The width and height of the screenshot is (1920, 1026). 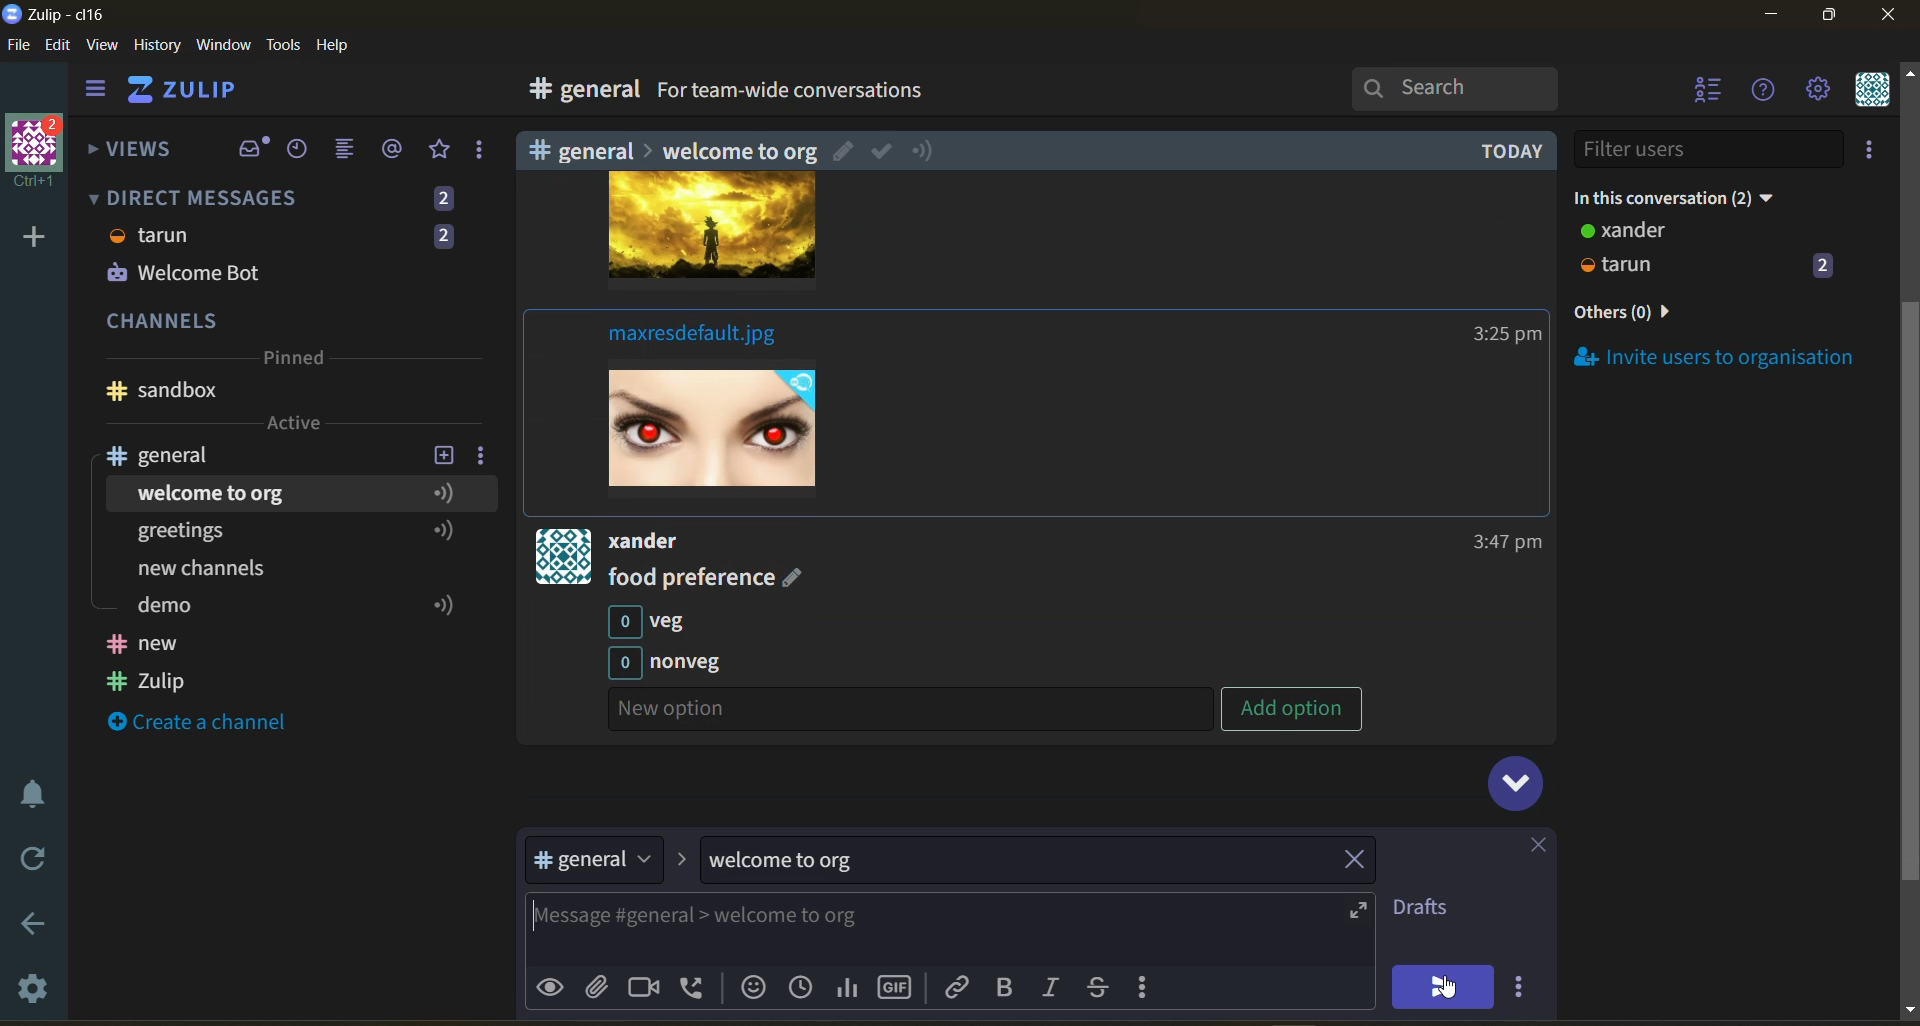 I want to click on views, so click(x=131, y=155).